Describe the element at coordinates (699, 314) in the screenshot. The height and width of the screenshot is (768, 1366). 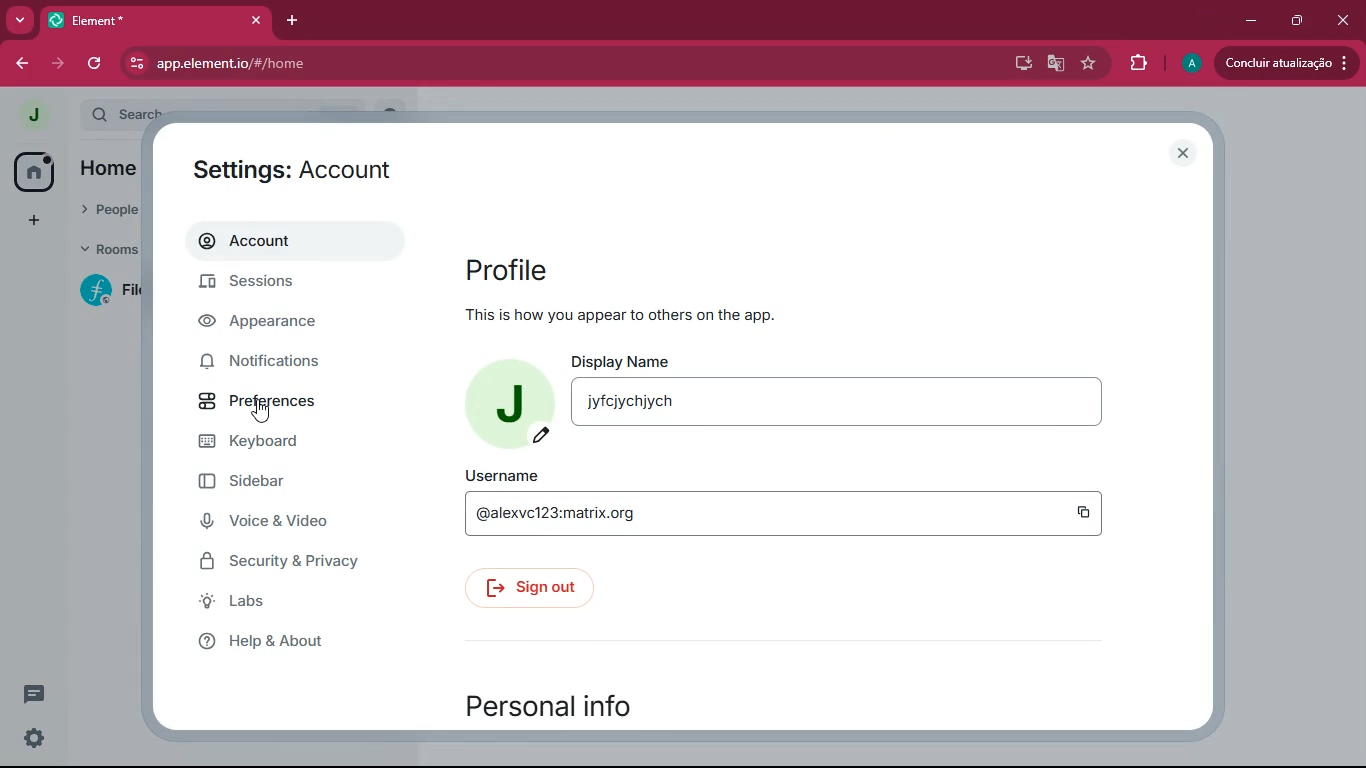
I see `this is how you appear to others or the app.` at that location.